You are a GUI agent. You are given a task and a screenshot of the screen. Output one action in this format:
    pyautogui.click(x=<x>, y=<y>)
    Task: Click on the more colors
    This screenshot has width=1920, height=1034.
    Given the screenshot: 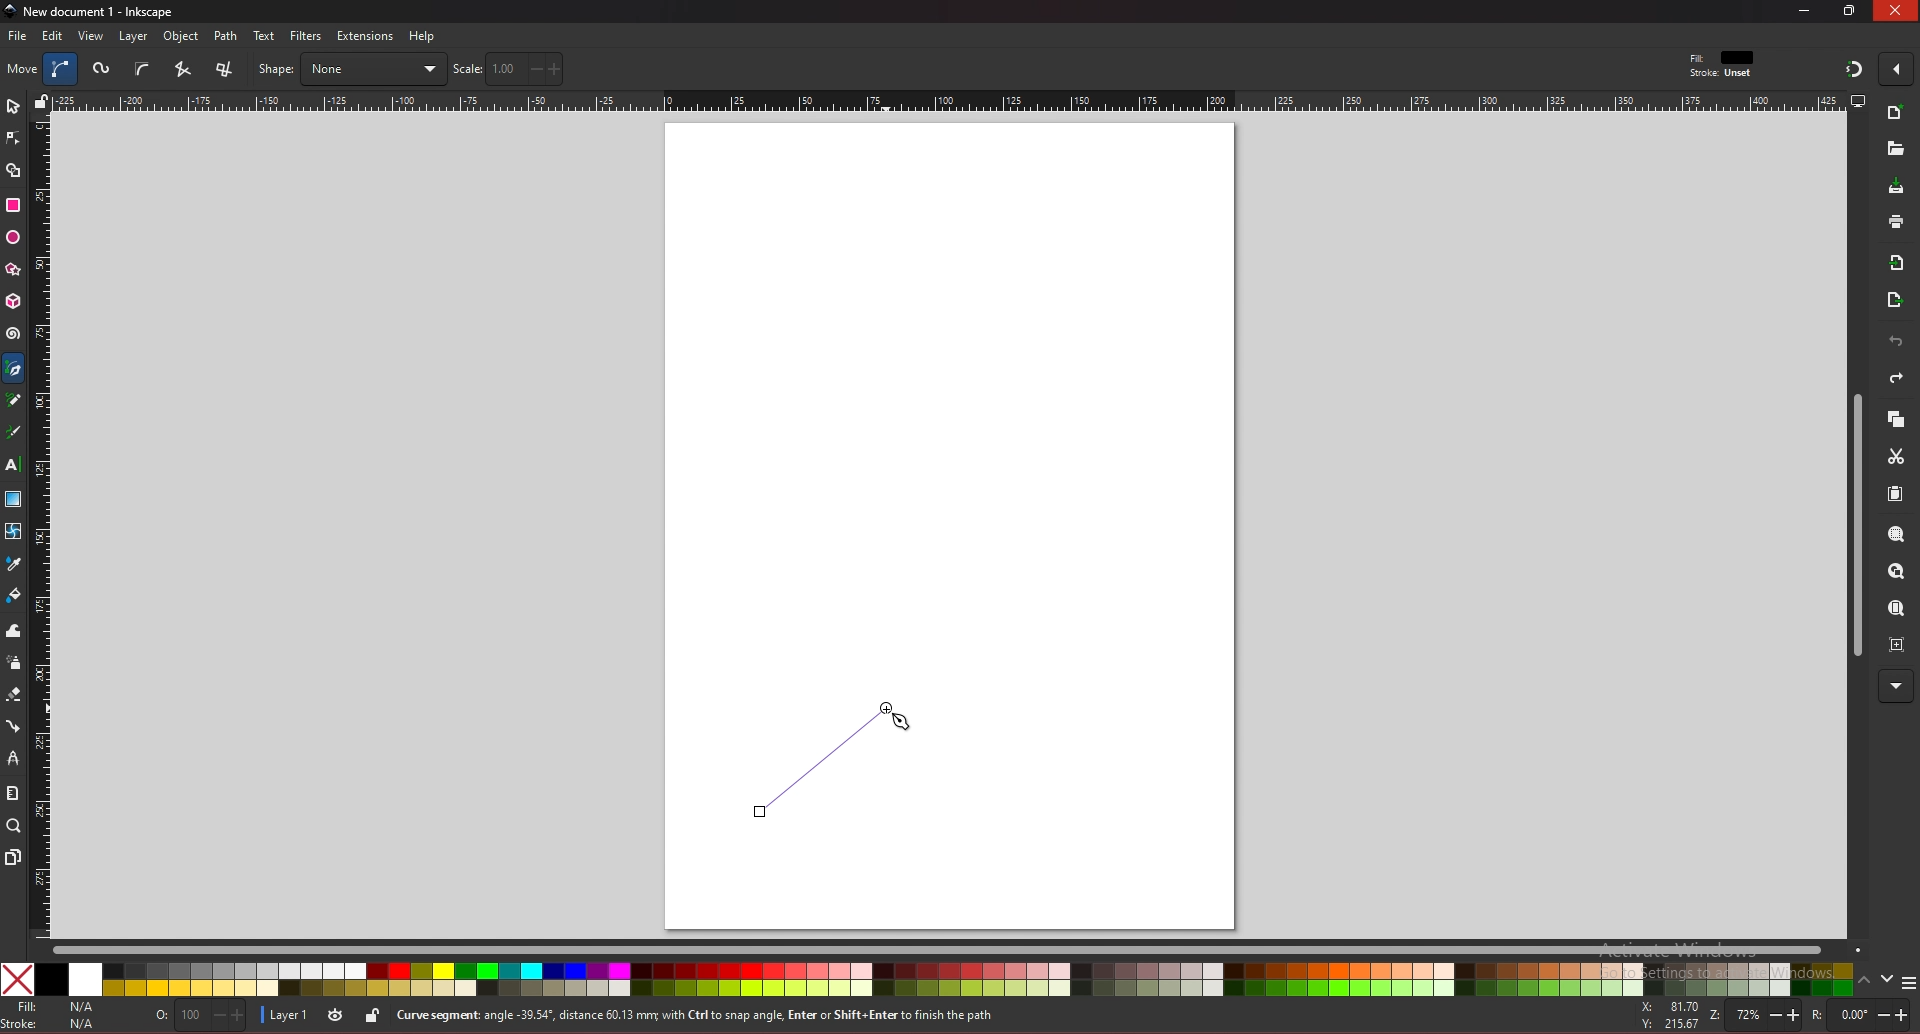 What is the action you would take?
    pyautogui.click(x=1908, y=984)
    